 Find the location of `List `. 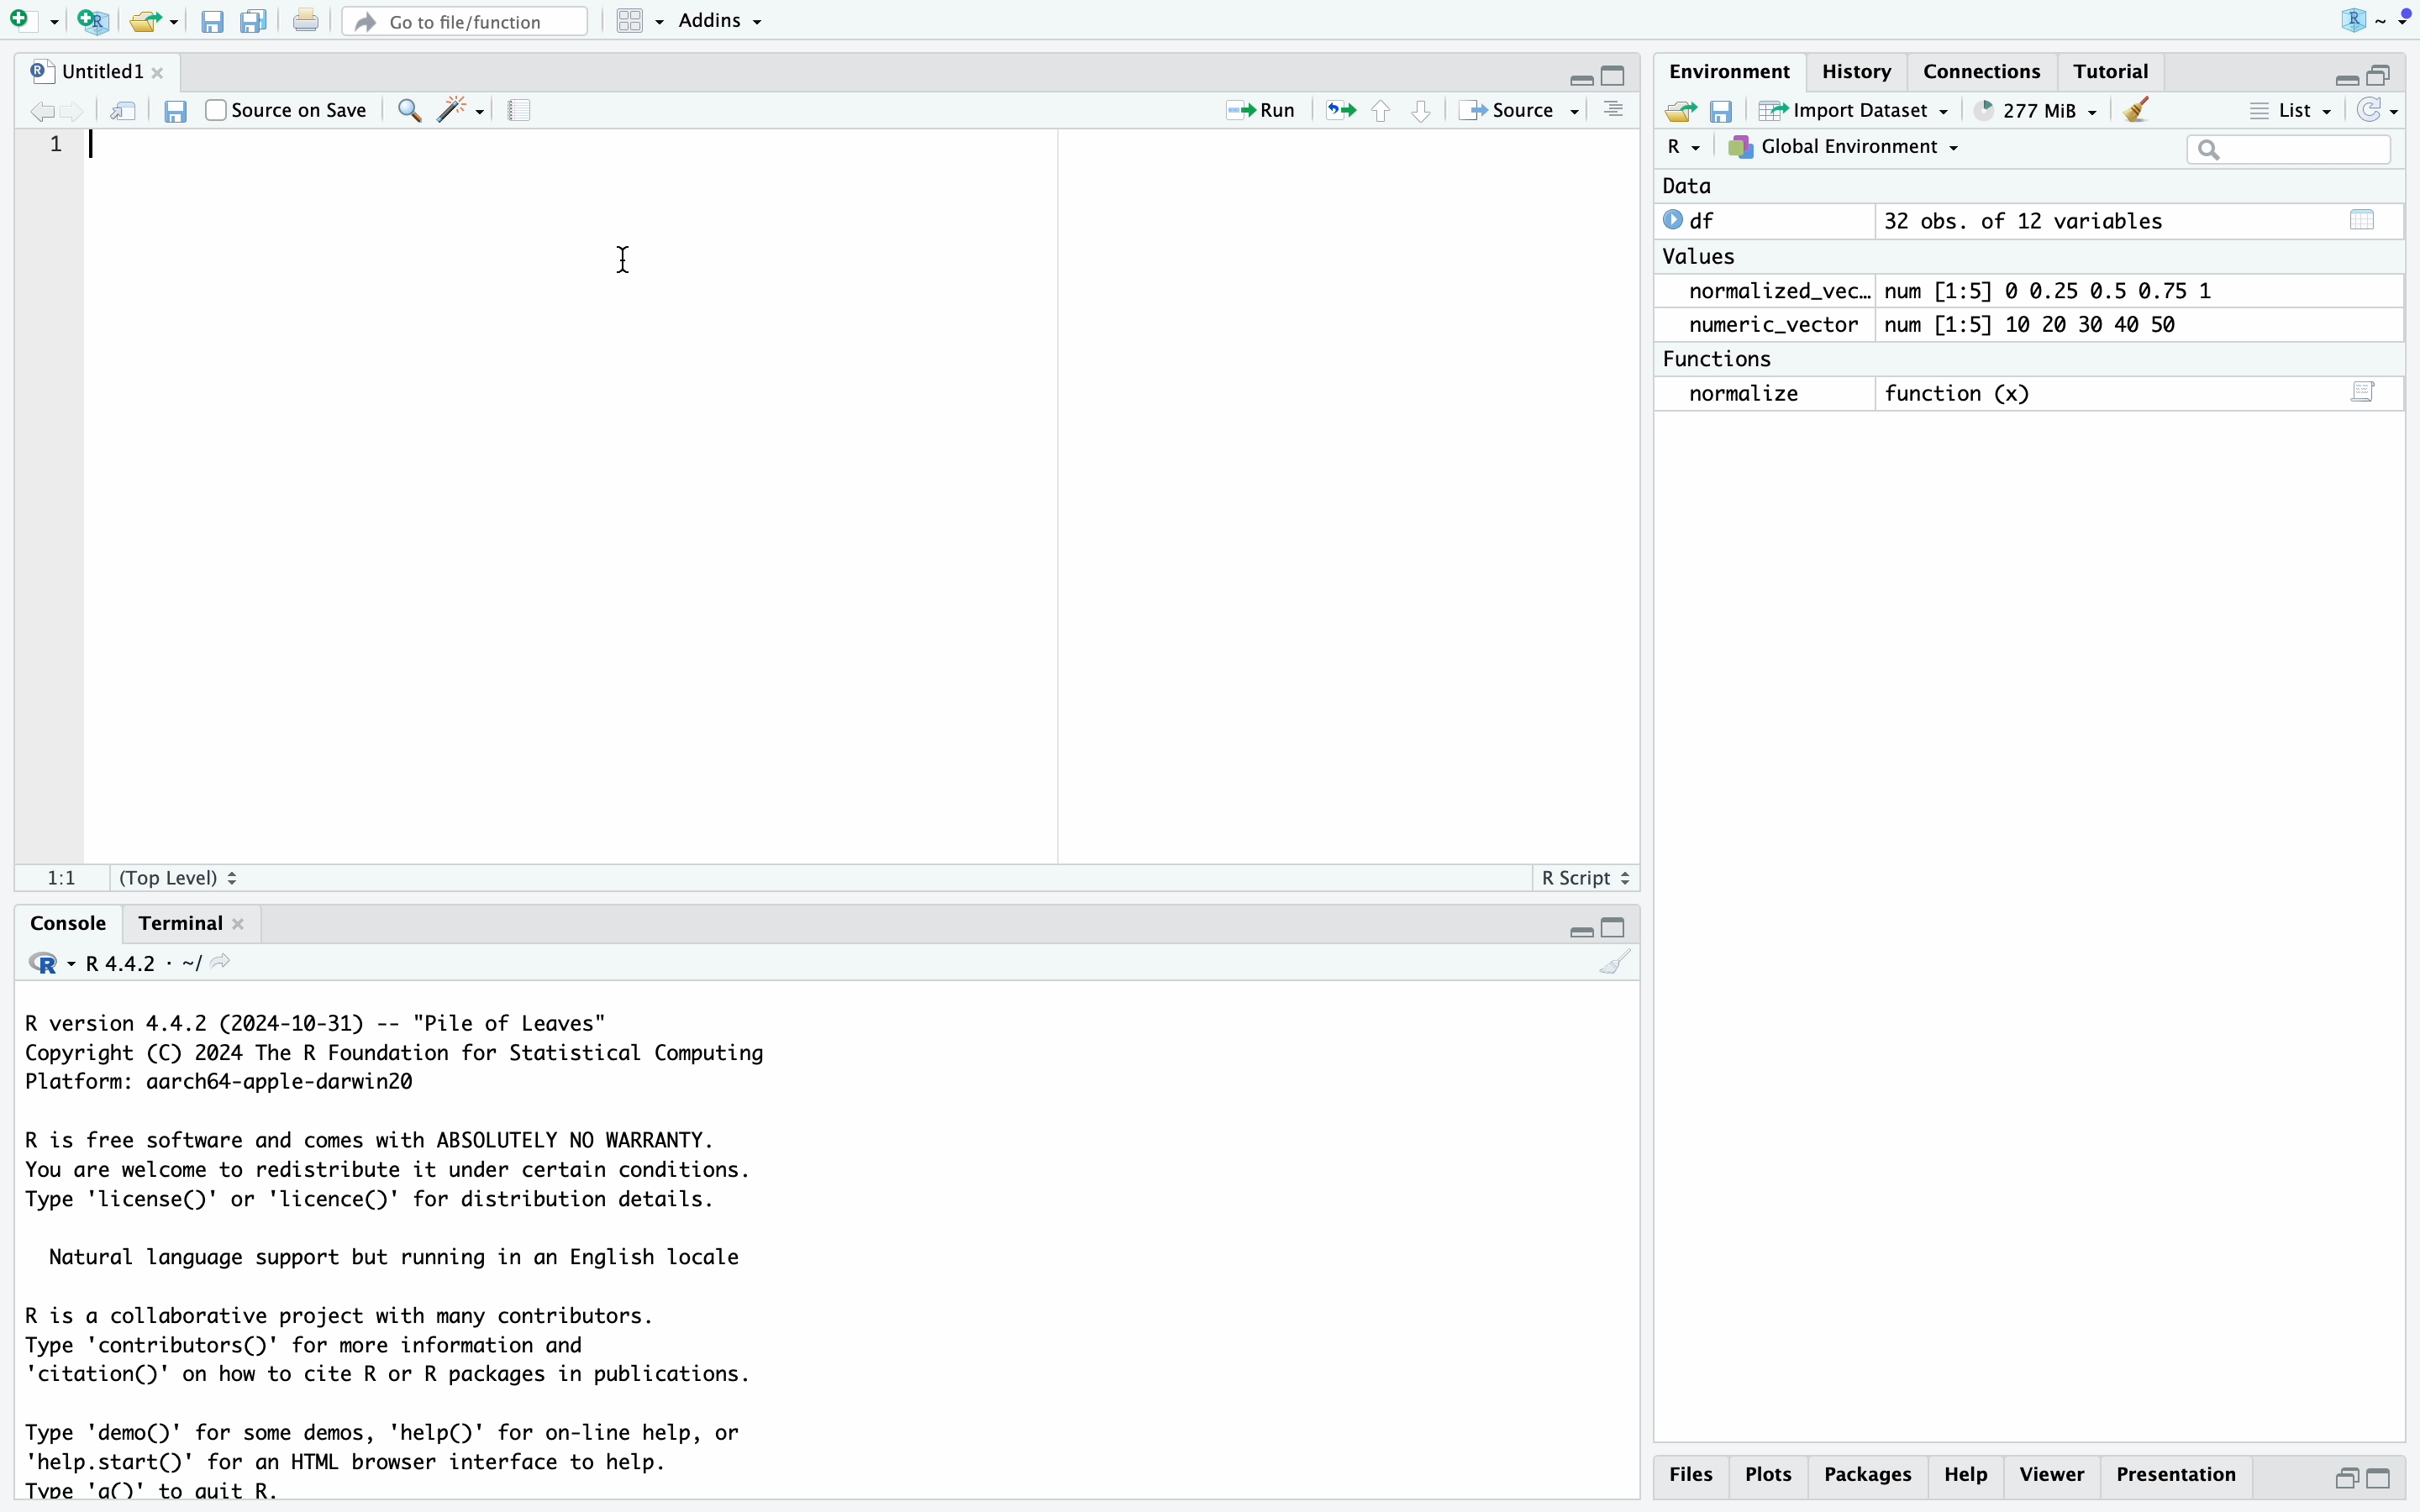

List  is located at coordinates (2293, 109).